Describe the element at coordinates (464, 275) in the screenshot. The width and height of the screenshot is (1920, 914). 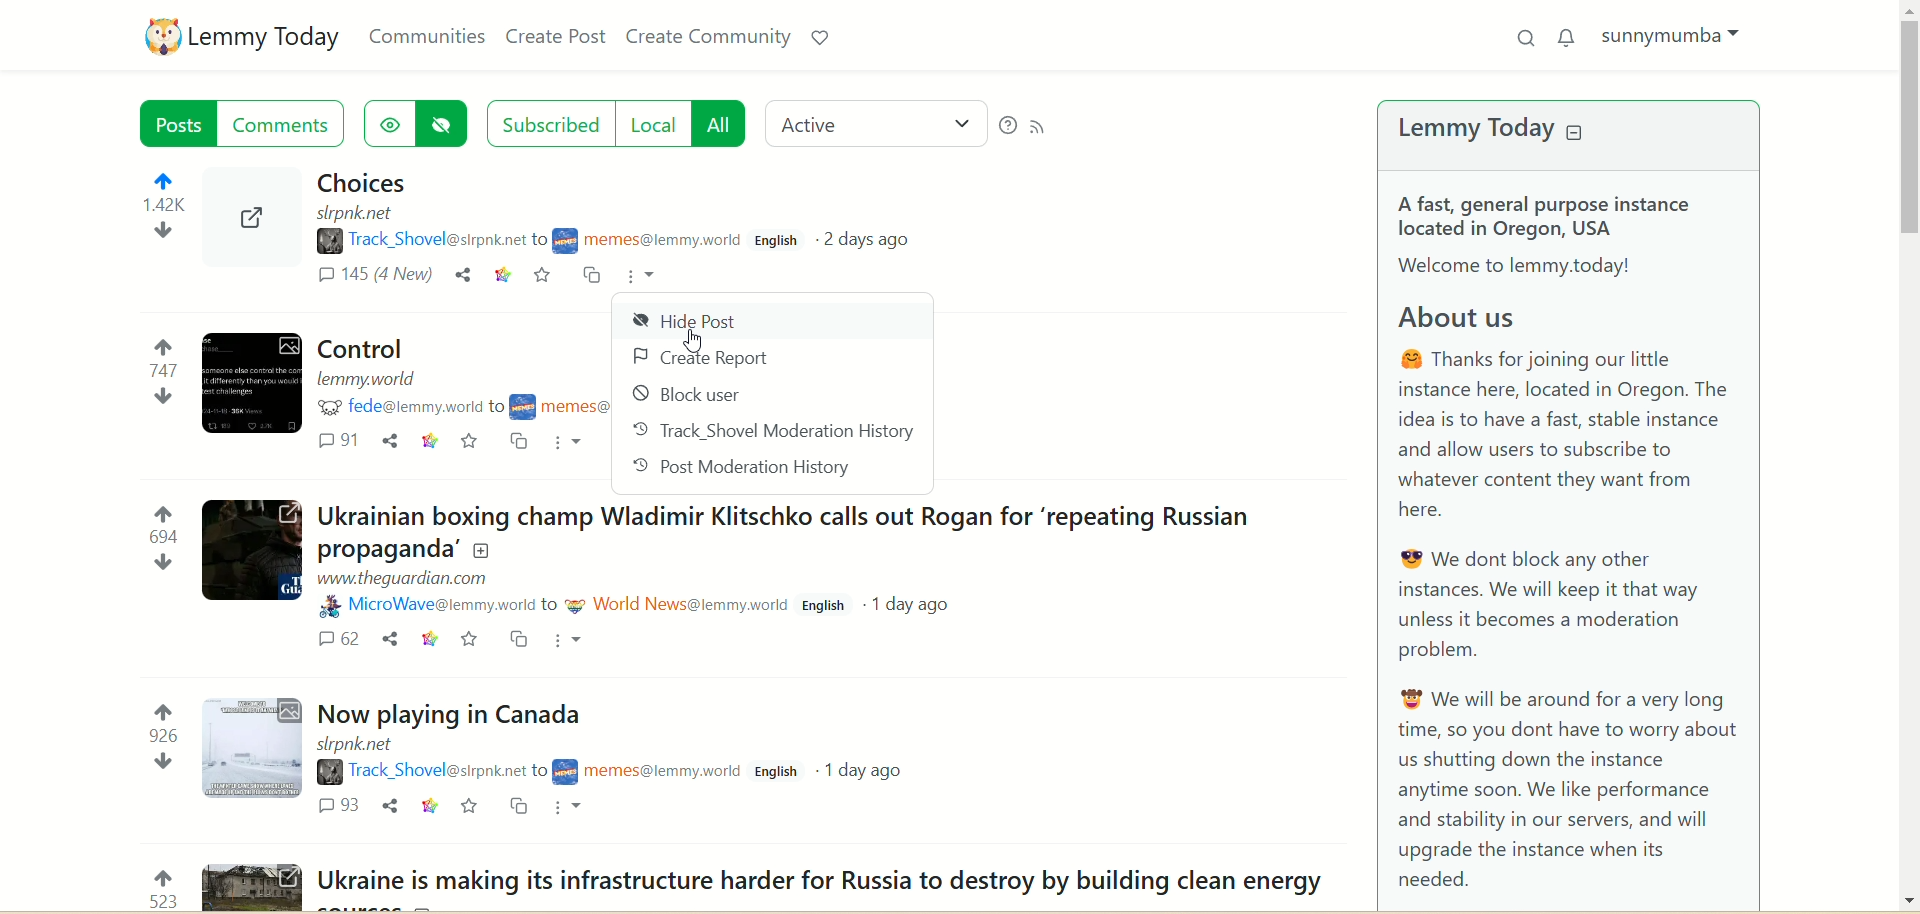
I see `share` at that location.